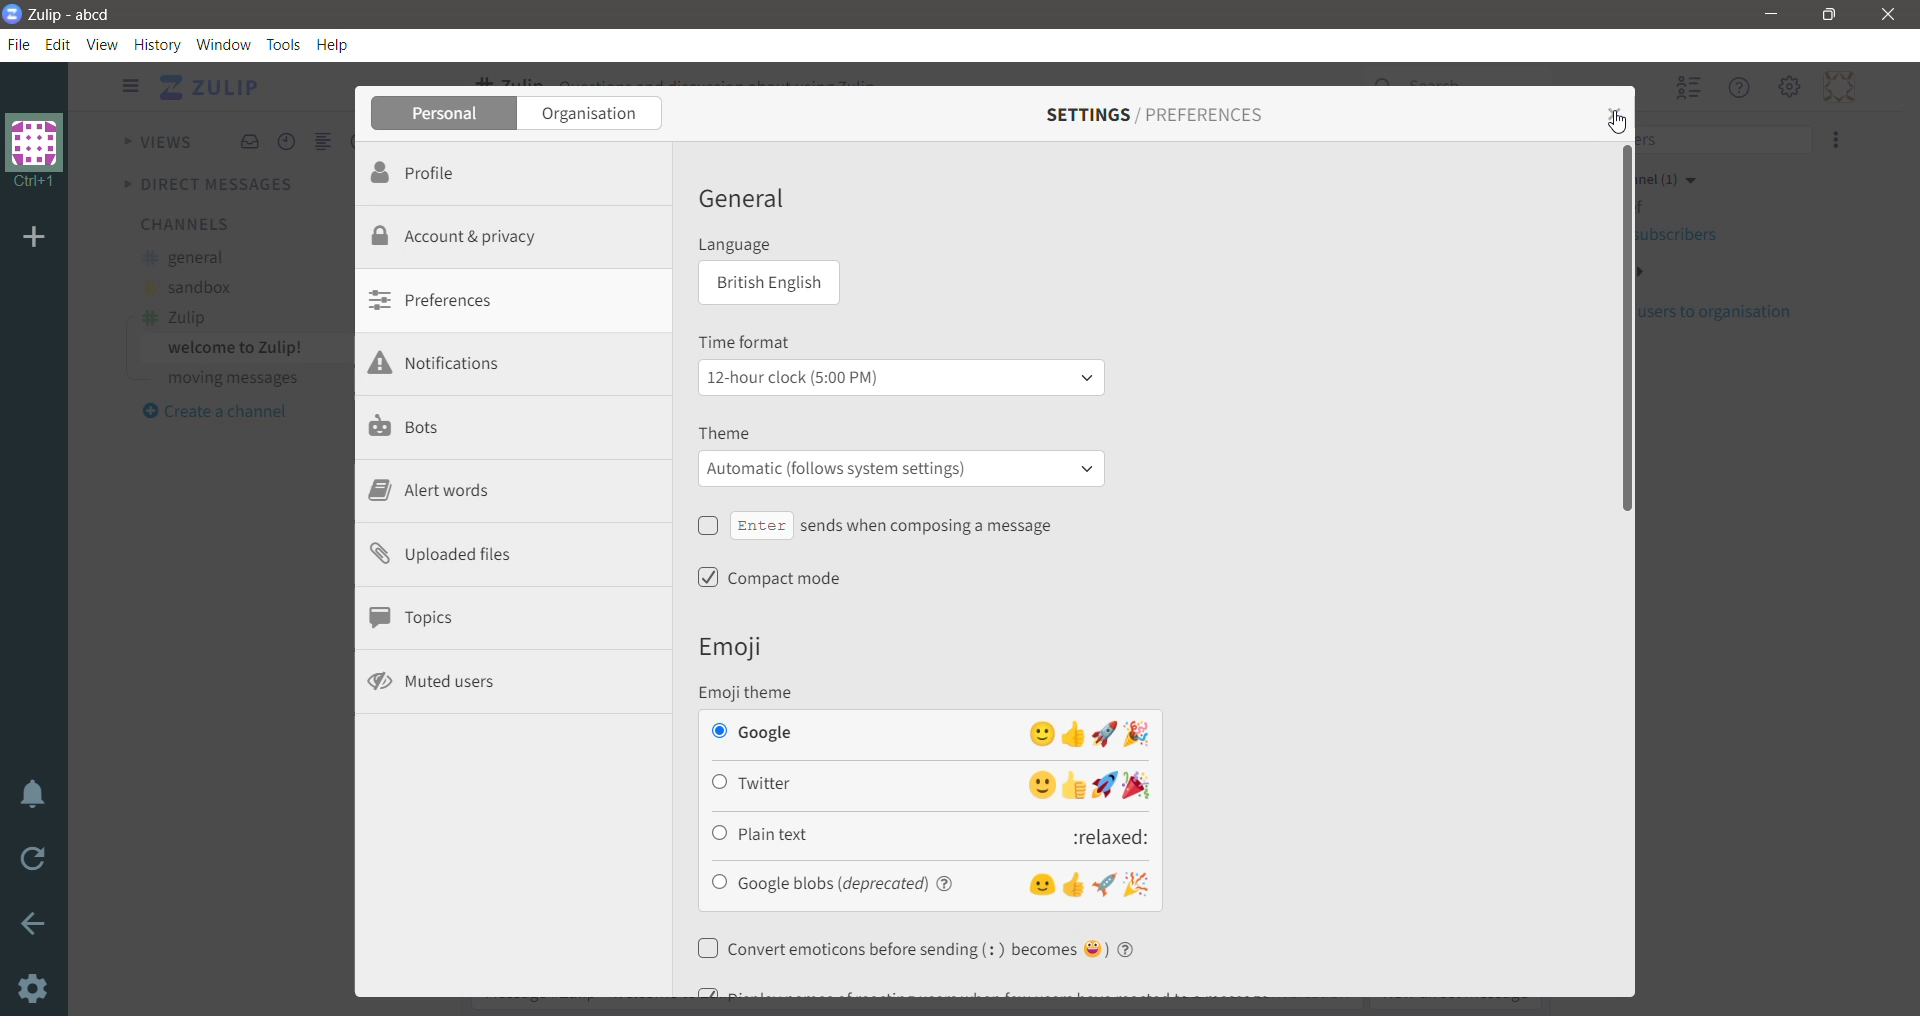 This screenshot has width=1920, height=1016. I want to click on History, so click(157, 45).